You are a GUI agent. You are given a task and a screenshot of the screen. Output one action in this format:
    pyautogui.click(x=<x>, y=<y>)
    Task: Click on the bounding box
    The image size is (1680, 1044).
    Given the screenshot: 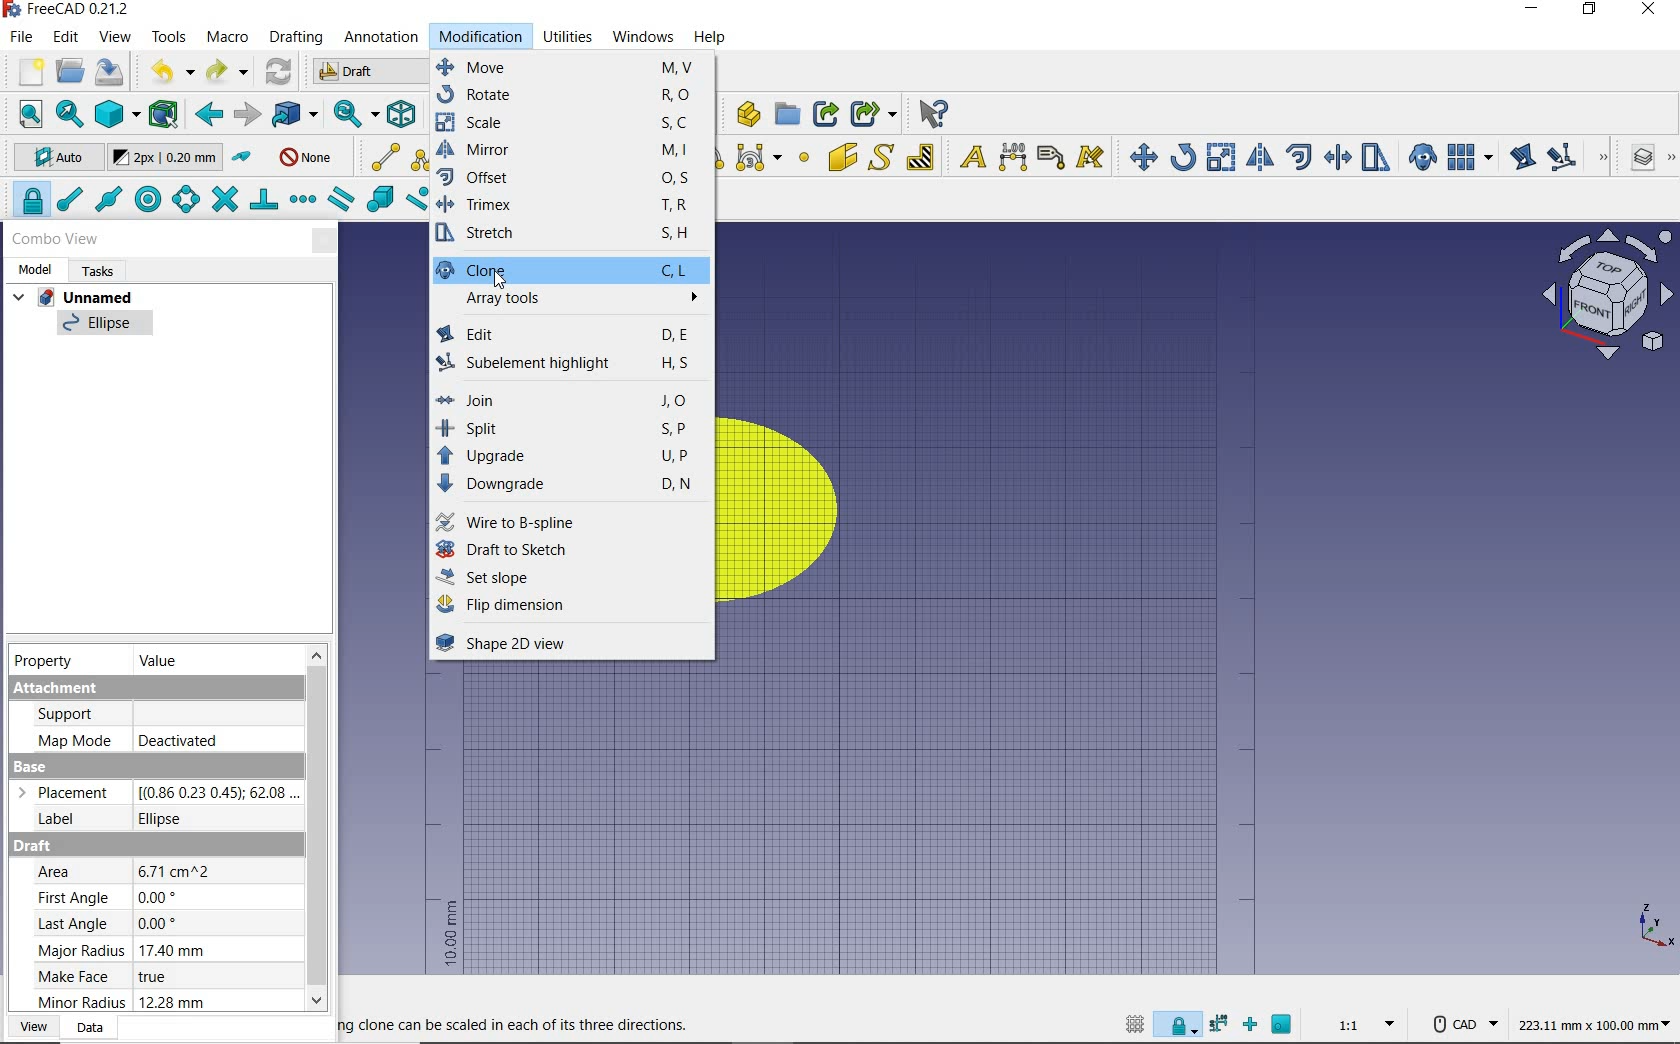 What is the action you would take?
    pyautogui.click(x=165, y=116)
    